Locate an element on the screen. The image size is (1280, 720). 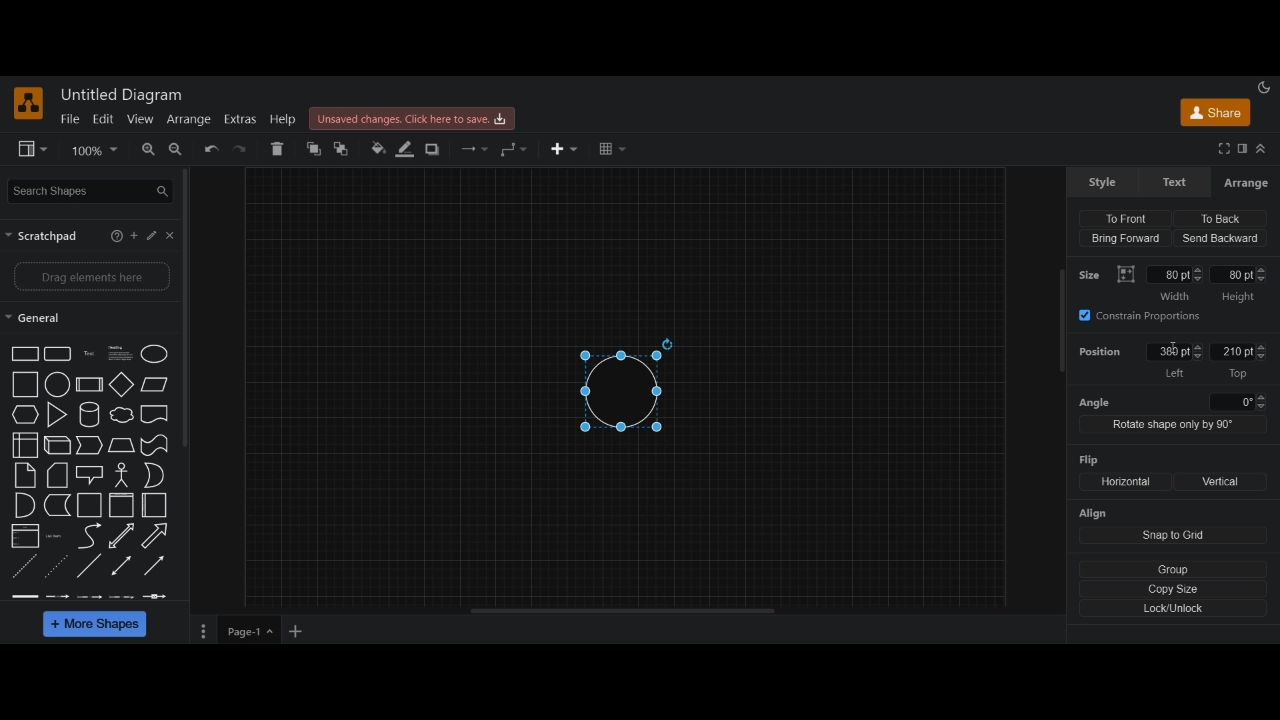
angle is located at coordinates (1173, 401).